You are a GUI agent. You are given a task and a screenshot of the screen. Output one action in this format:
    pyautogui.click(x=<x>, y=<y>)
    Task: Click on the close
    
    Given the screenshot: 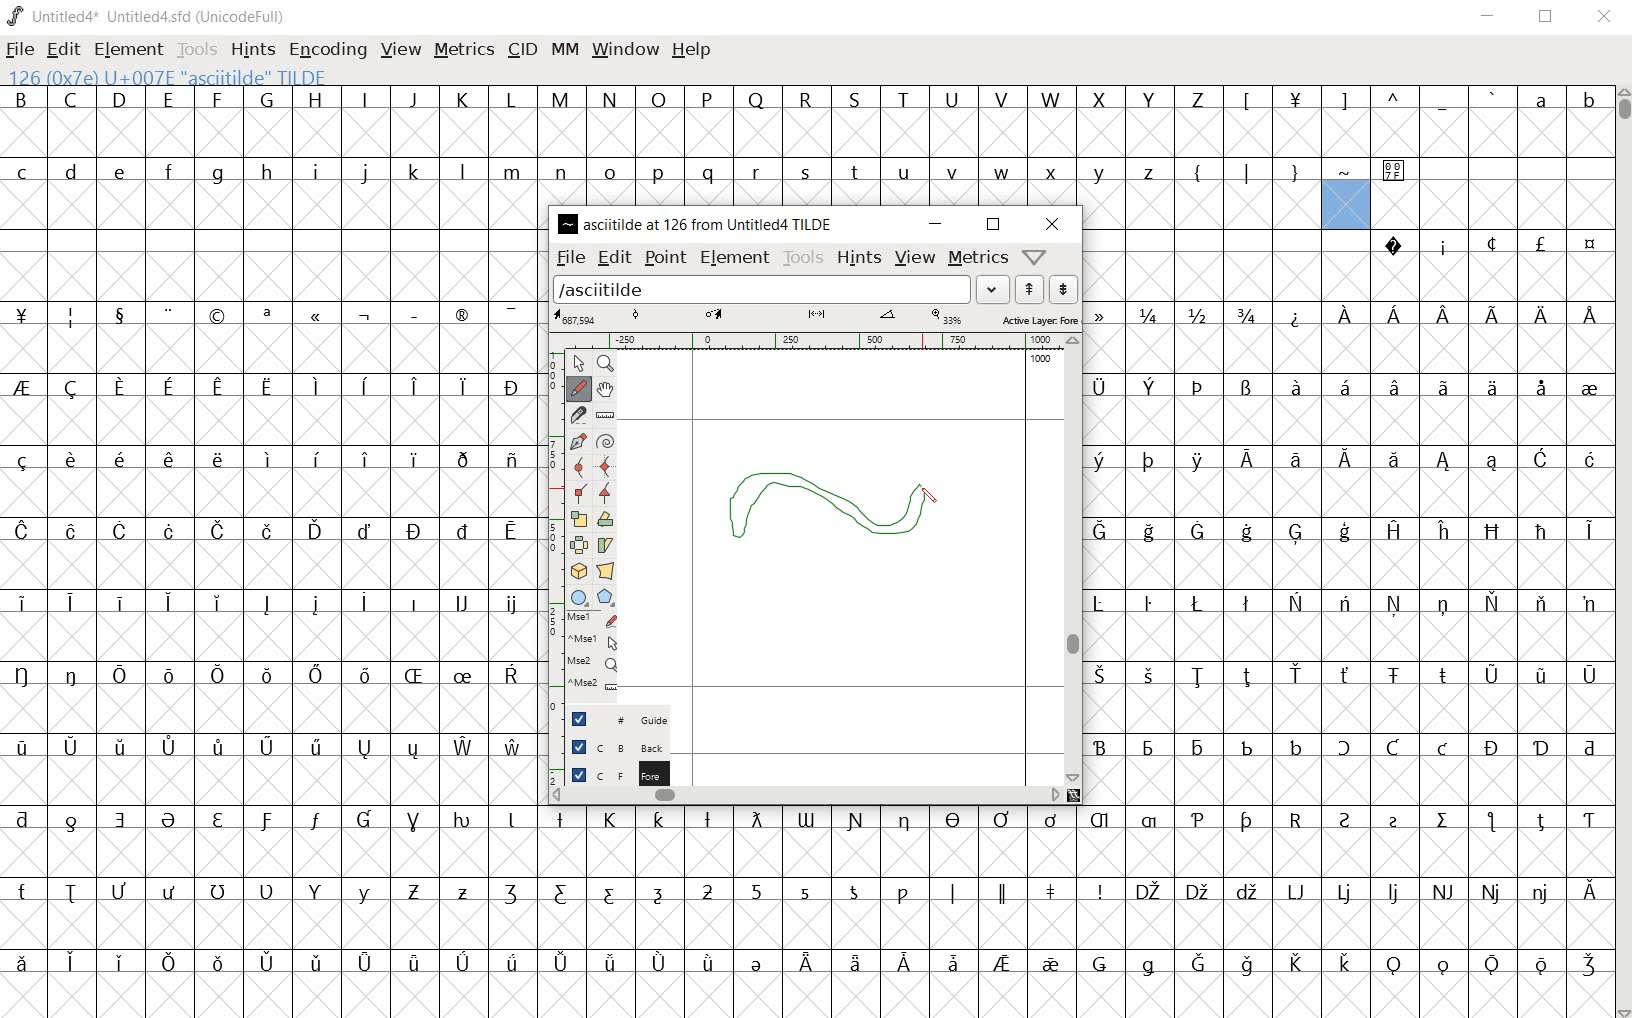 What is the action you would take?
    pyautogui.click(x=1050, y=222)
    